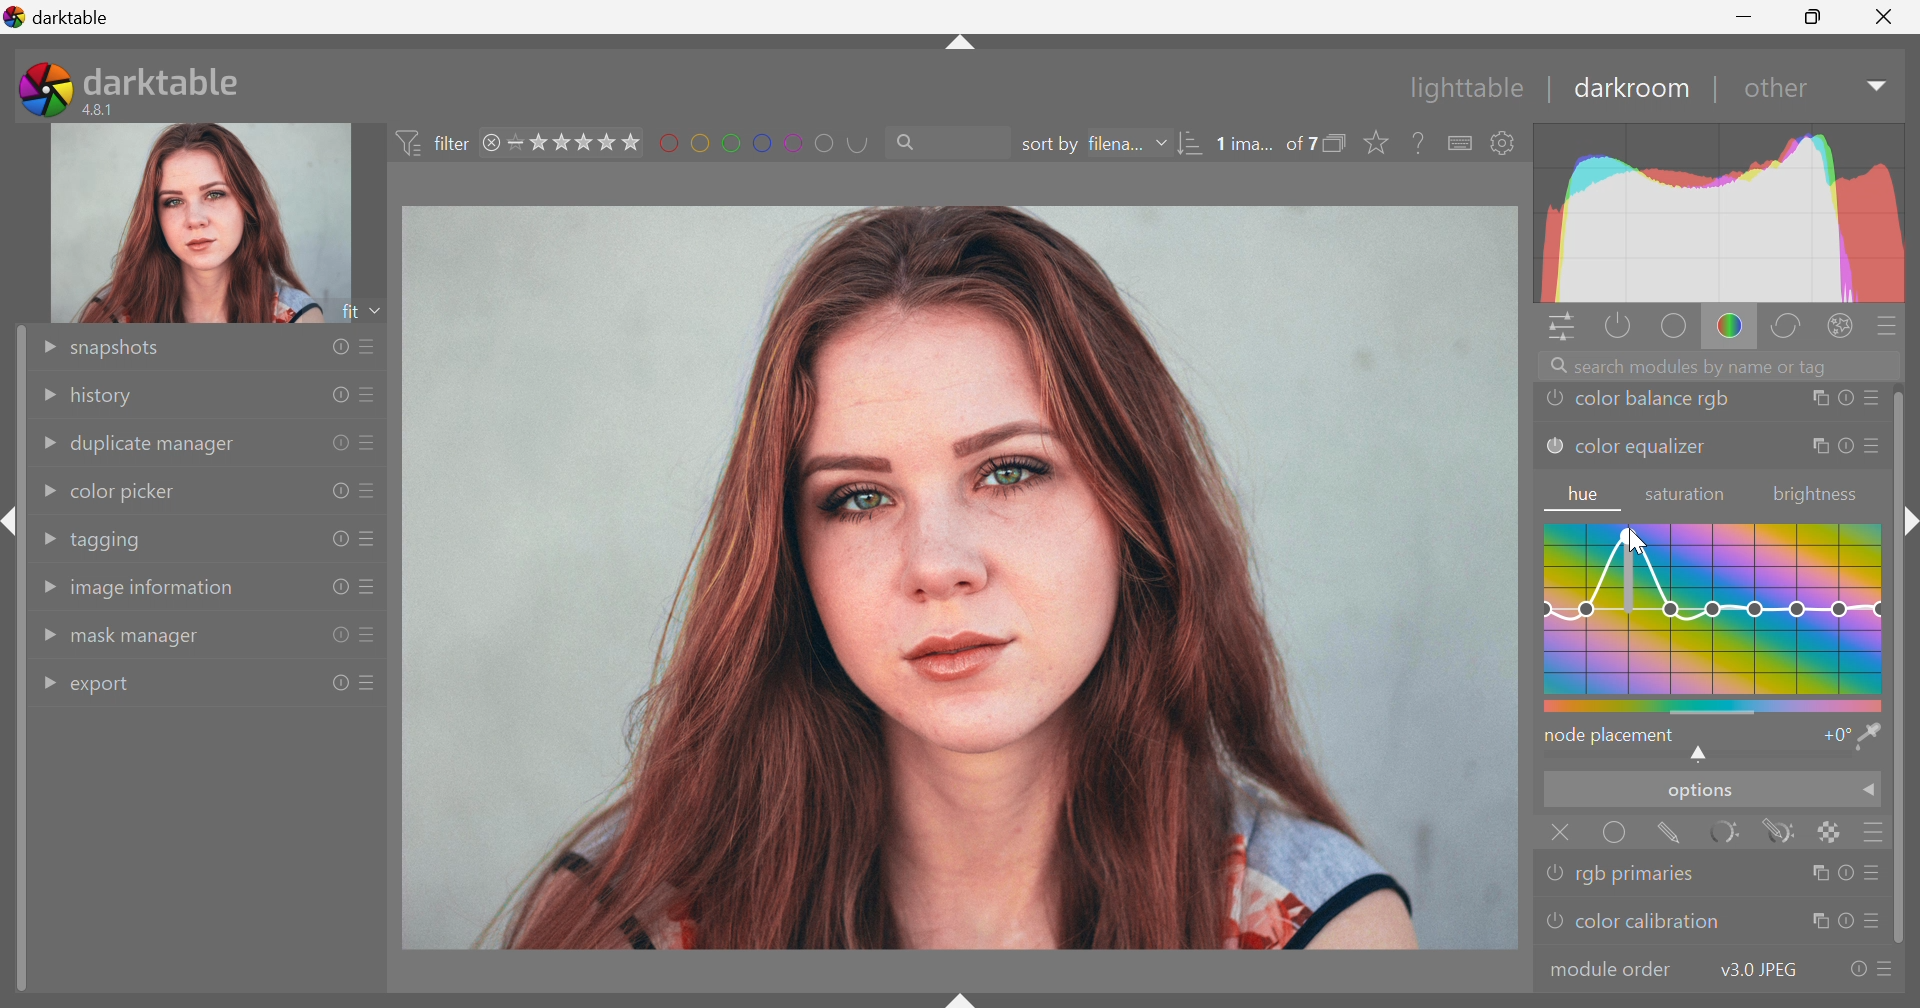 Image resolution: width=1920 pixels, height=1008 pixels. What do you see at coordinates (338, 537) in the screenshot?
I see `reset` at bounding box center [338, 537].